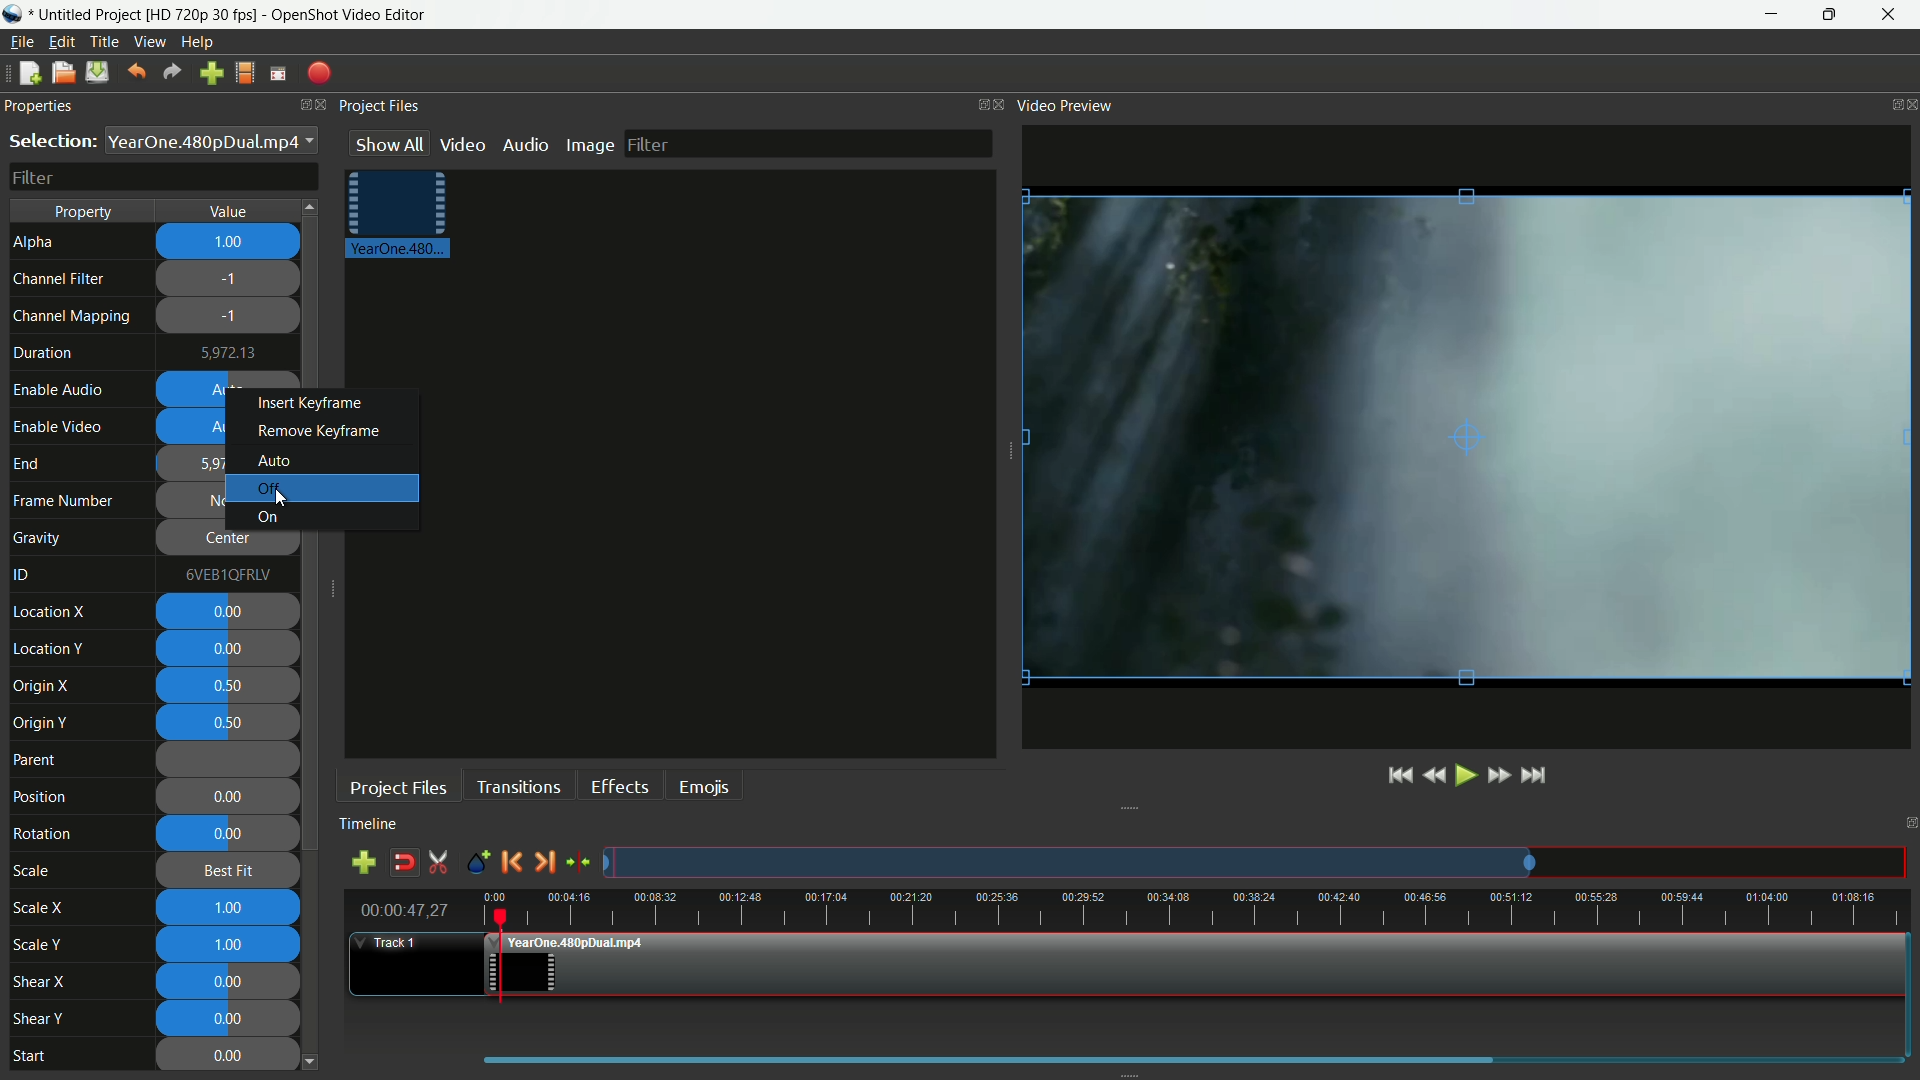 The width and height of the screenshot is (1920, 1080). I want to click on close properties, so click(315, 104).